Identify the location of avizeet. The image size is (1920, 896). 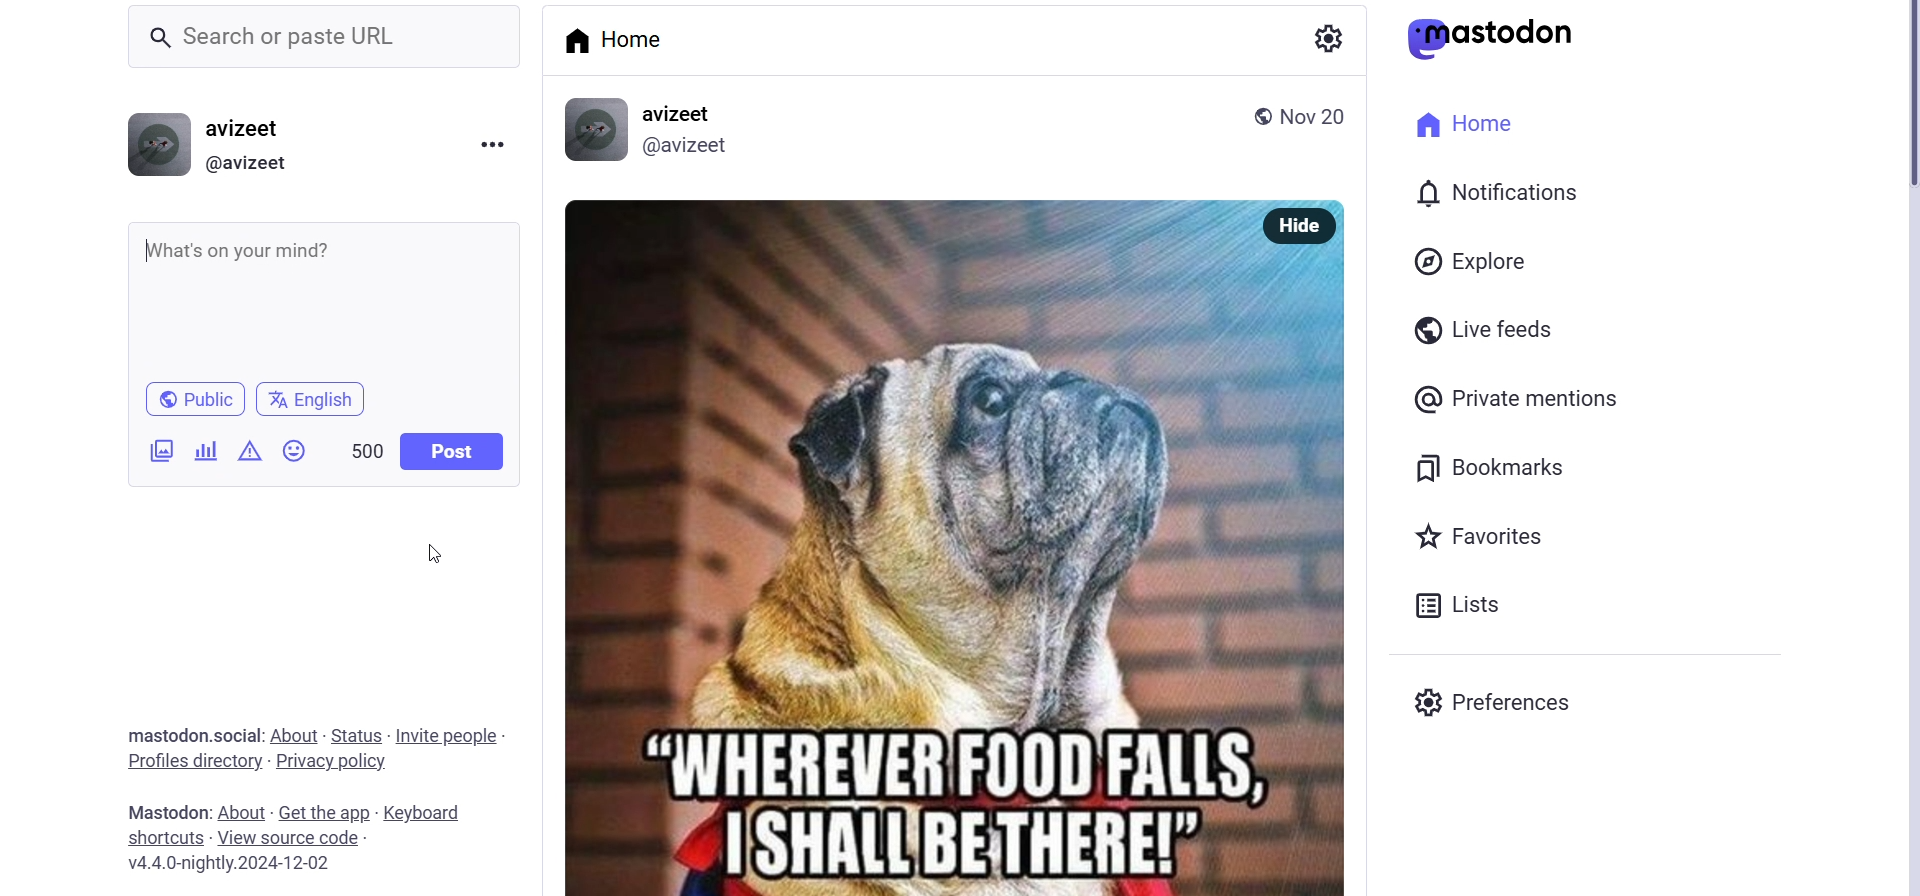
(250, 131).